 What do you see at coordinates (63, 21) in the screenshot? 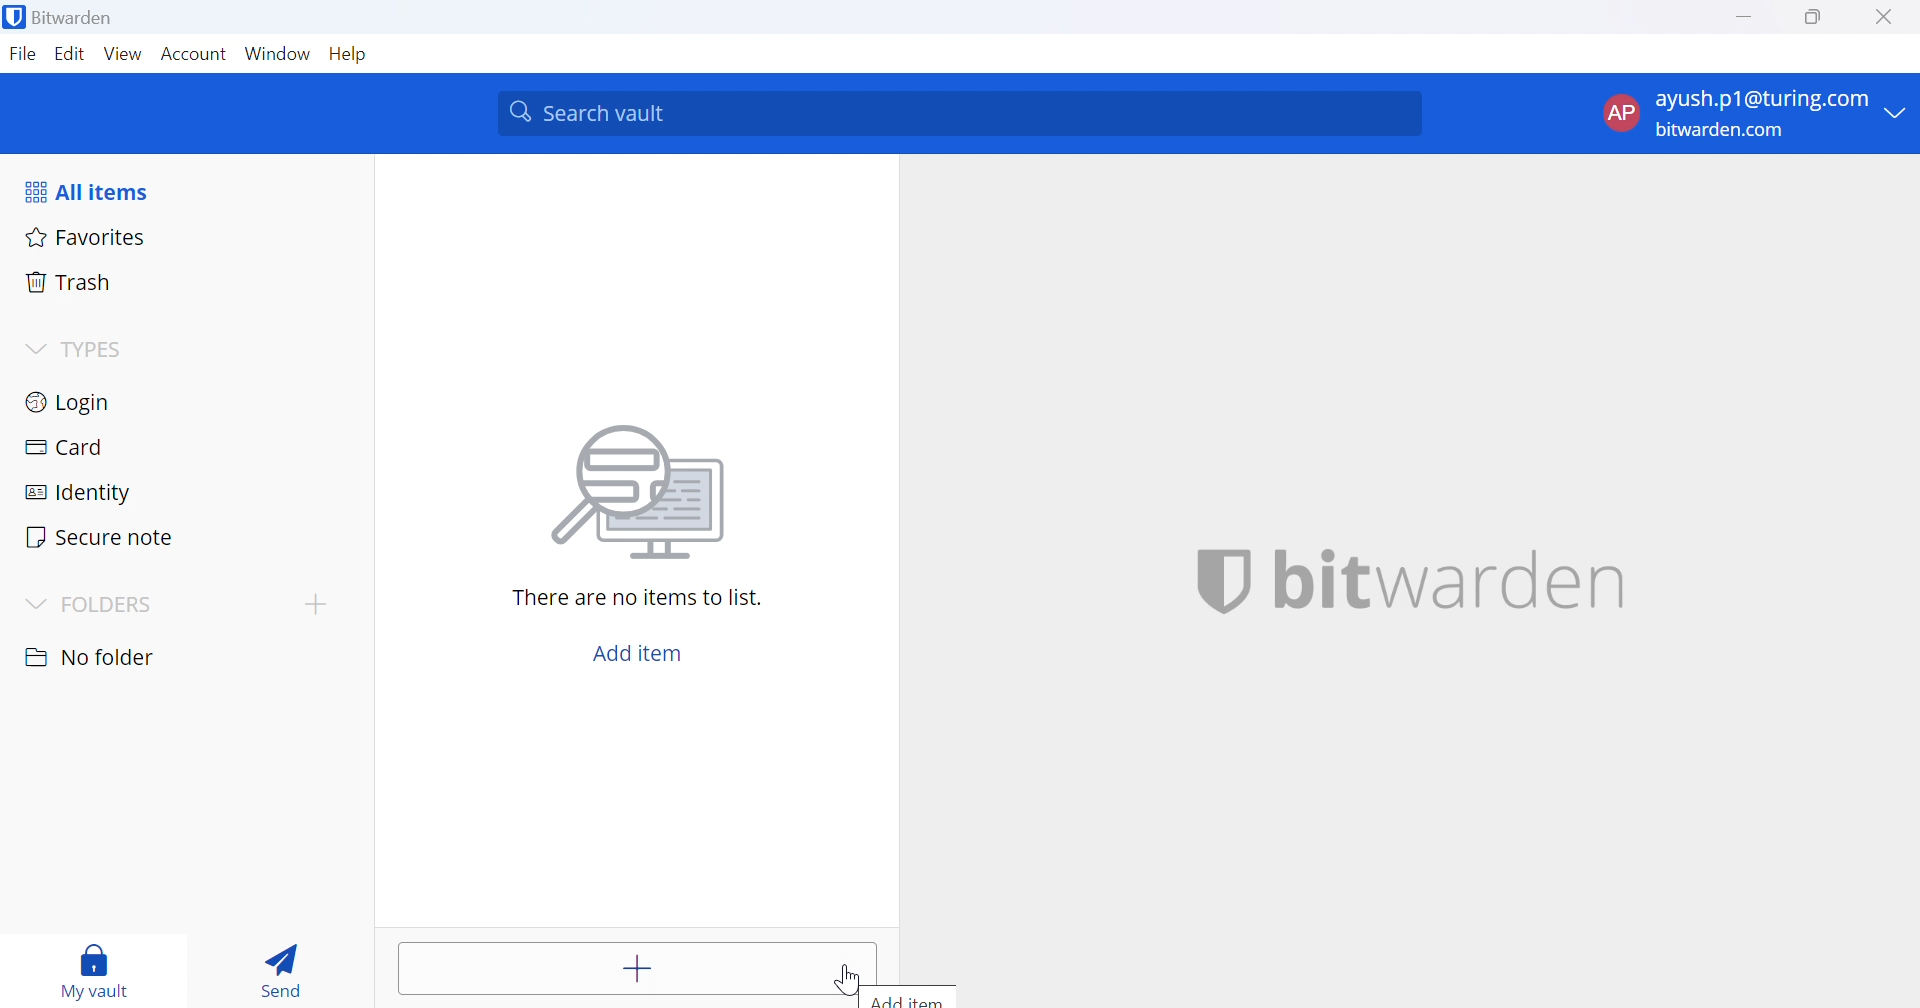
I see `Bitwarden` at bounding box center [63, 21].